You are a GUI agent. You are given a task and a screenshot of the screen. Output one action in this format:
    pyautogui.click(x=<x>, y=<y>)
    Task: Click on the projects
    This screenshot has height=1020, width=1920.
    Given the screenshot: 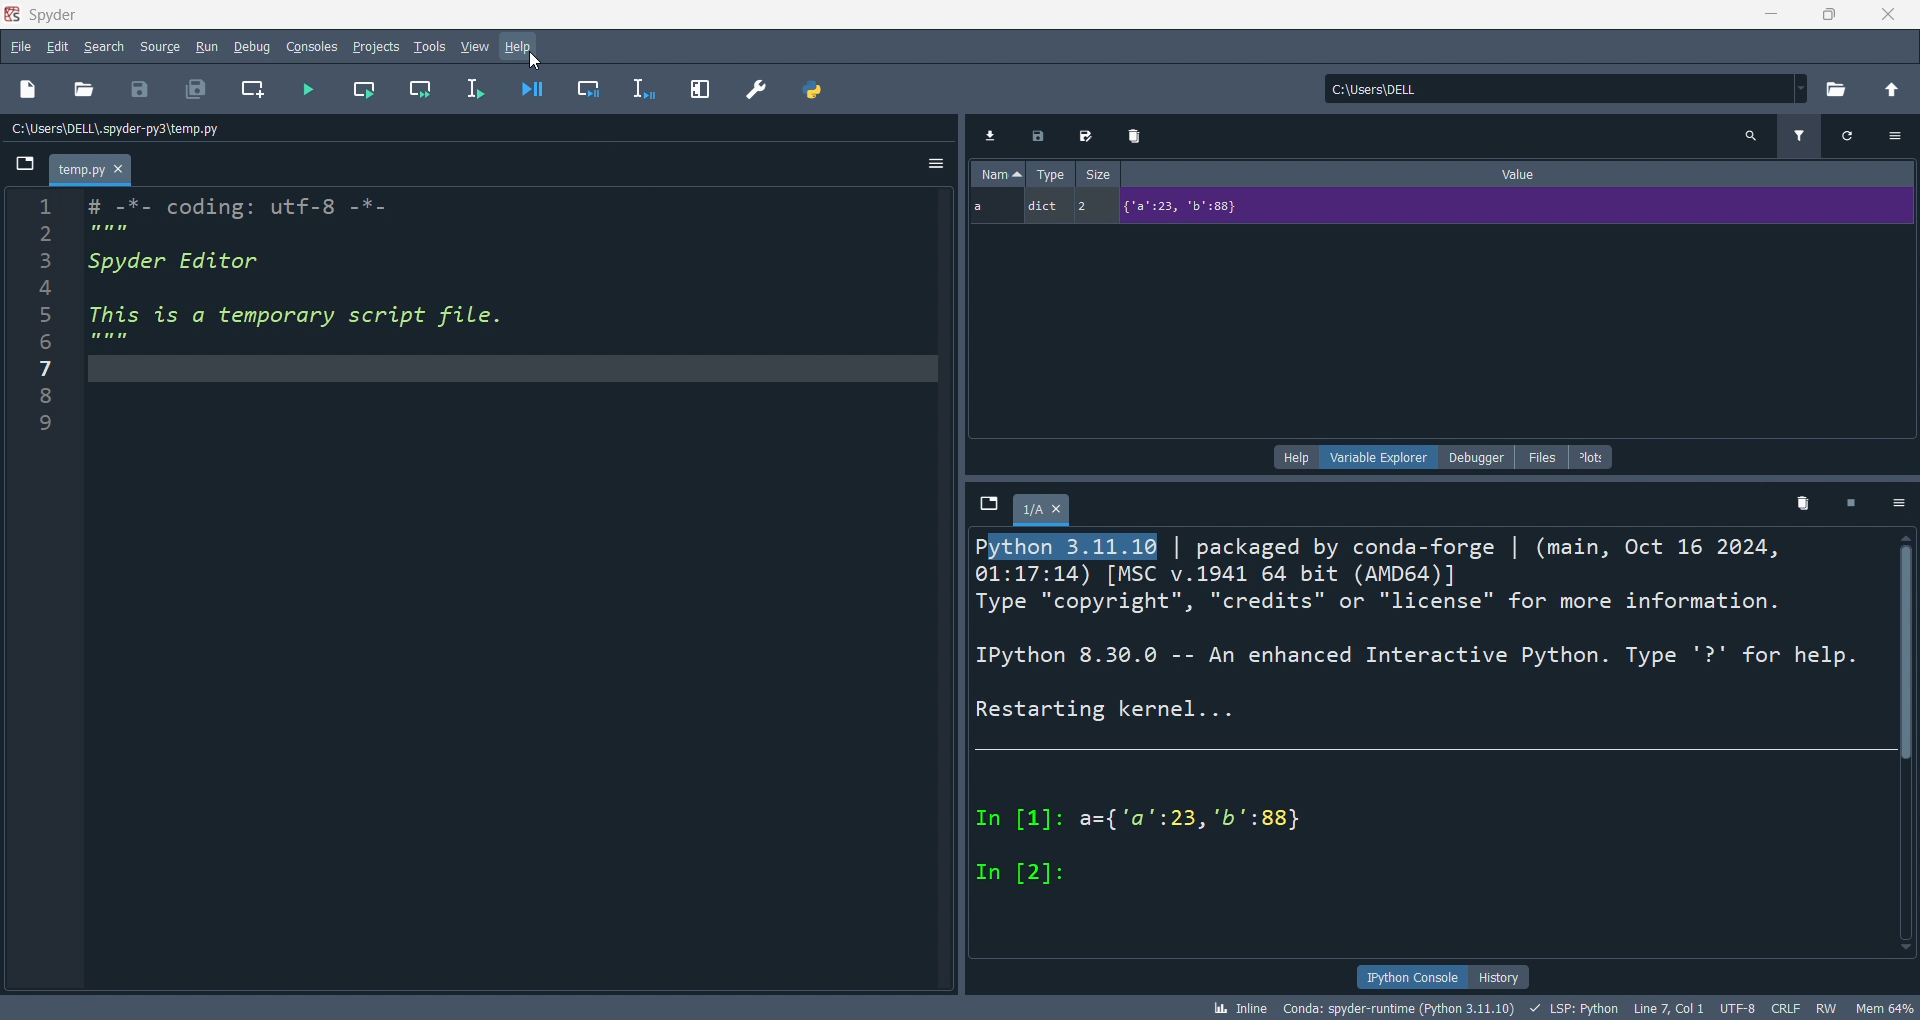 What is the action you would take?
    pyautogui.click(x=377, y=48)
    